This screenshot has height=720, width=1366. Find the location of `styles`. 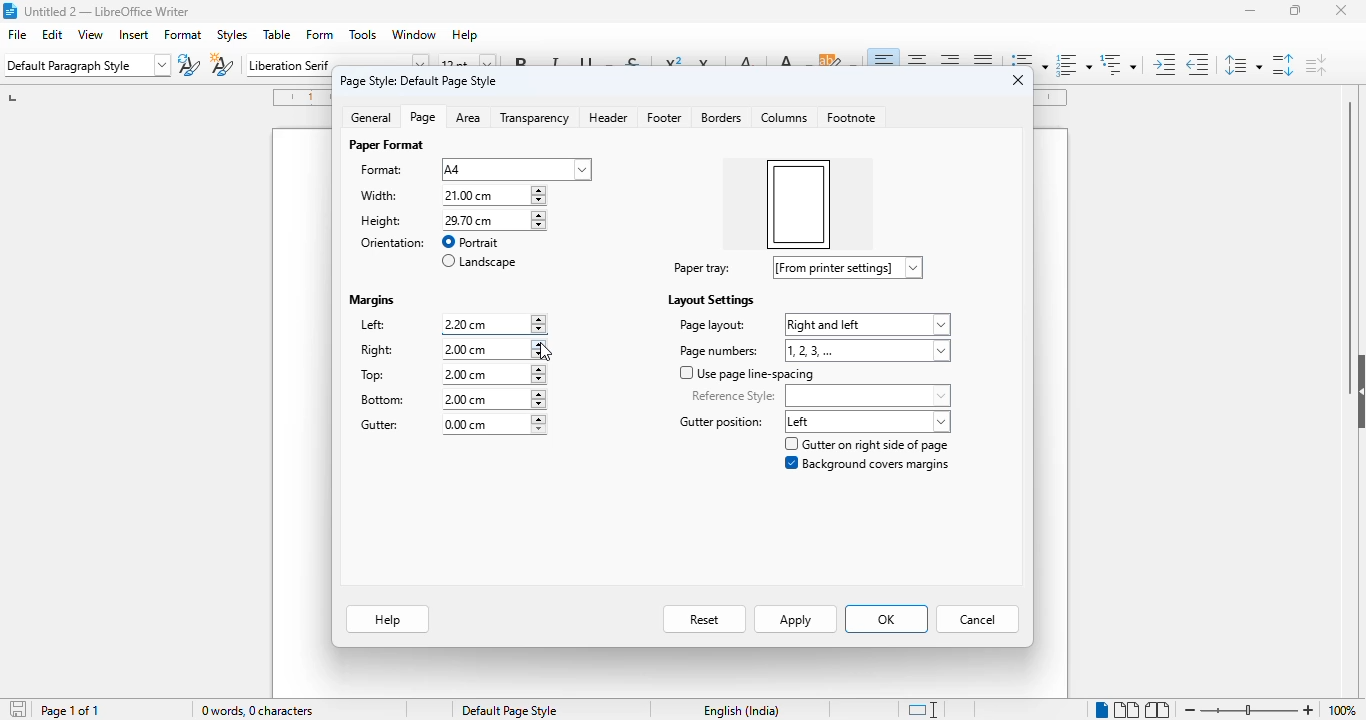

styles is located at coordinates (233, 35).